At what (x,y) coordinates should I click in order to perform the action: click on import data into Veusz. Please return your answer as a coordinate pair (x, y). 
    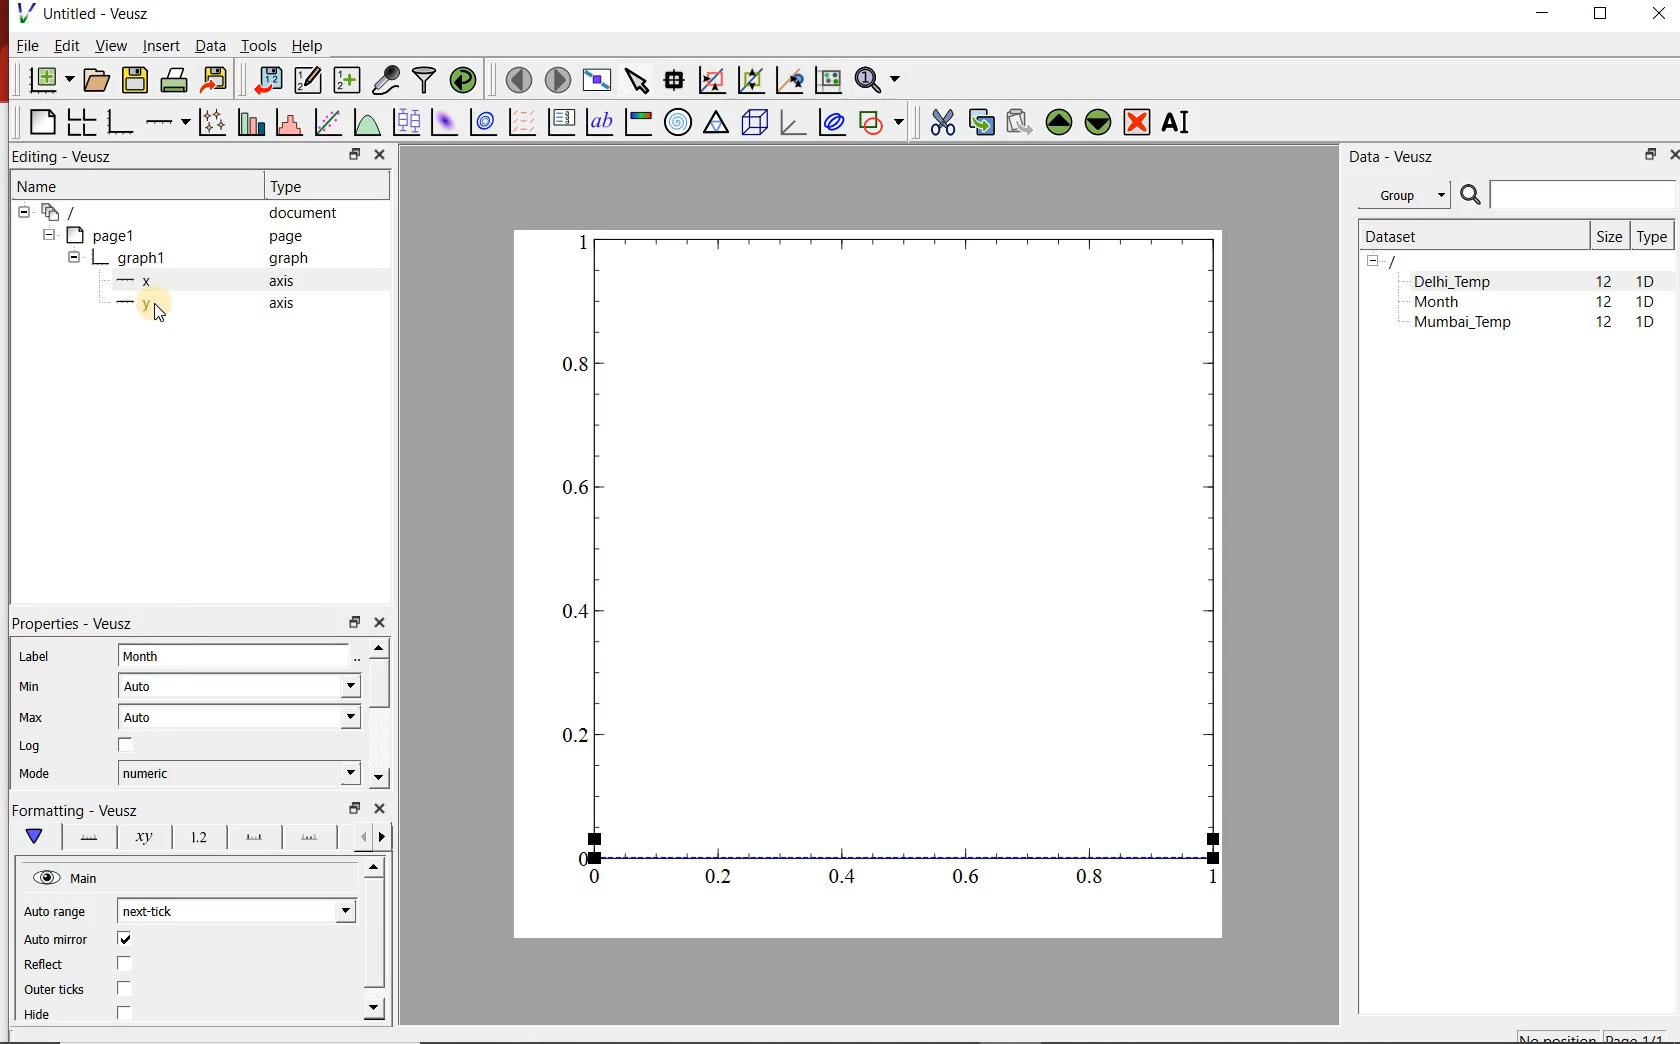
    Looking at the image, I should click on (266, 81).